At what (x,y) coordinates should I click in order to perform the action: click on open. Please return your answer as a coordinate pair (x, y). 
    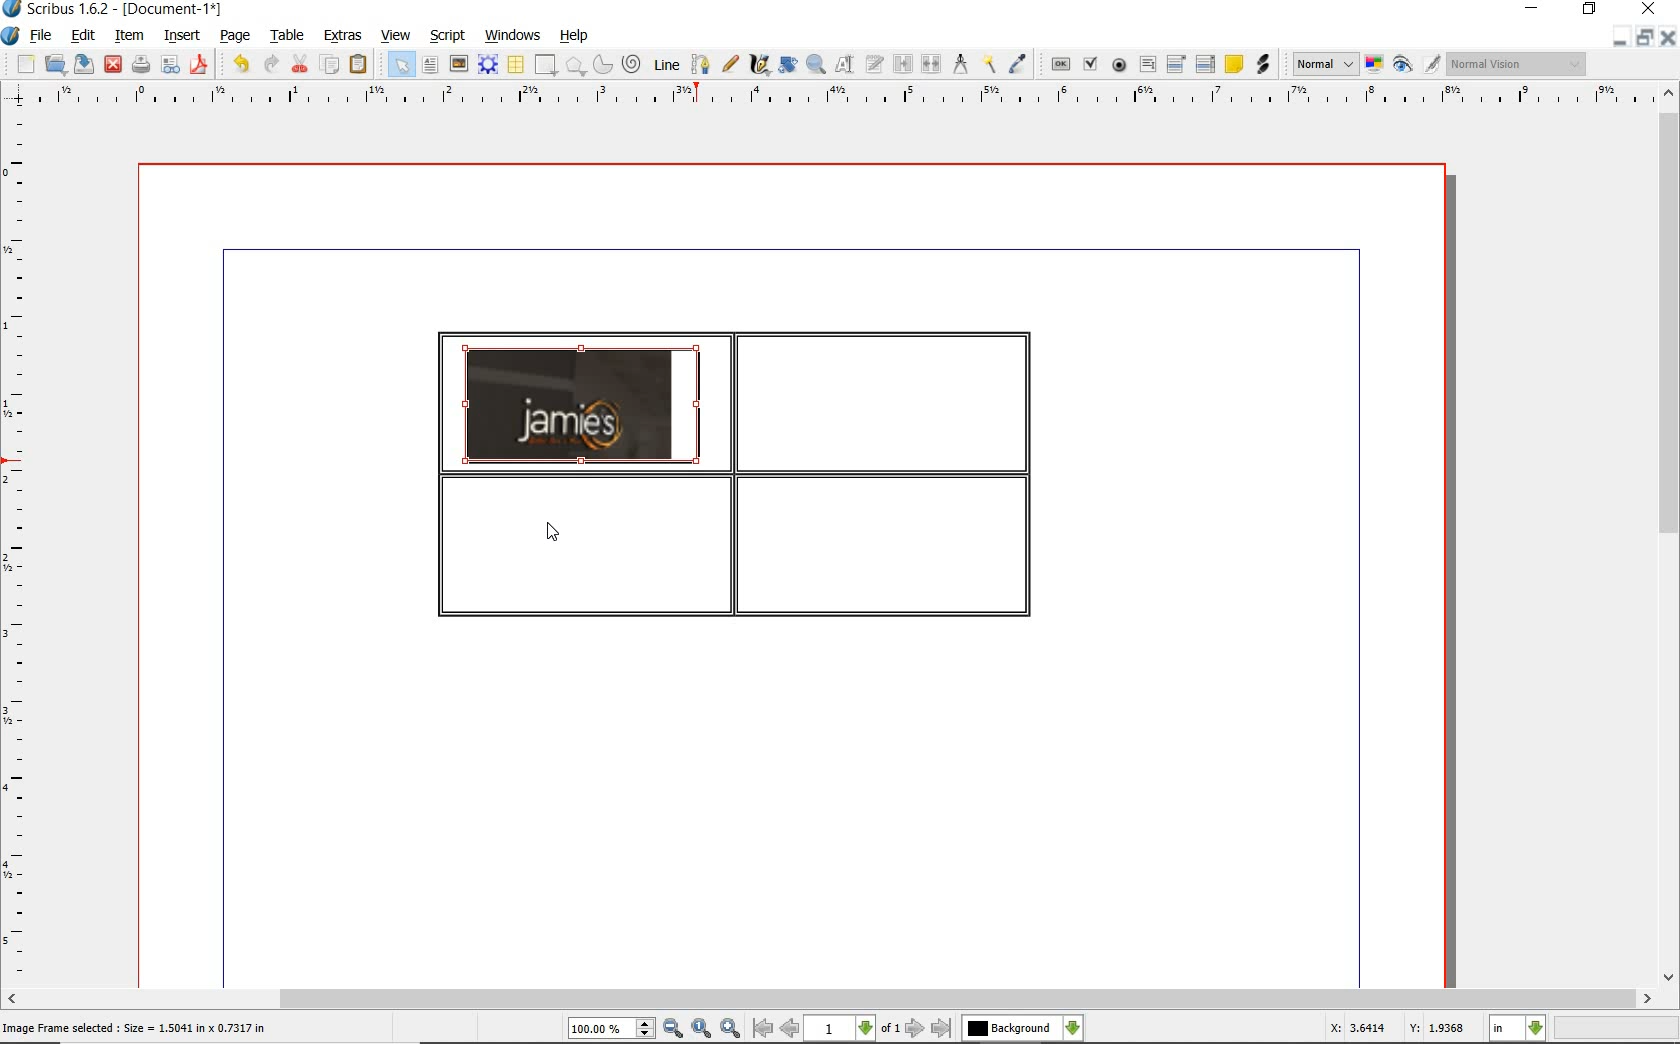
    Looking at the image, I should click on (56, 65).